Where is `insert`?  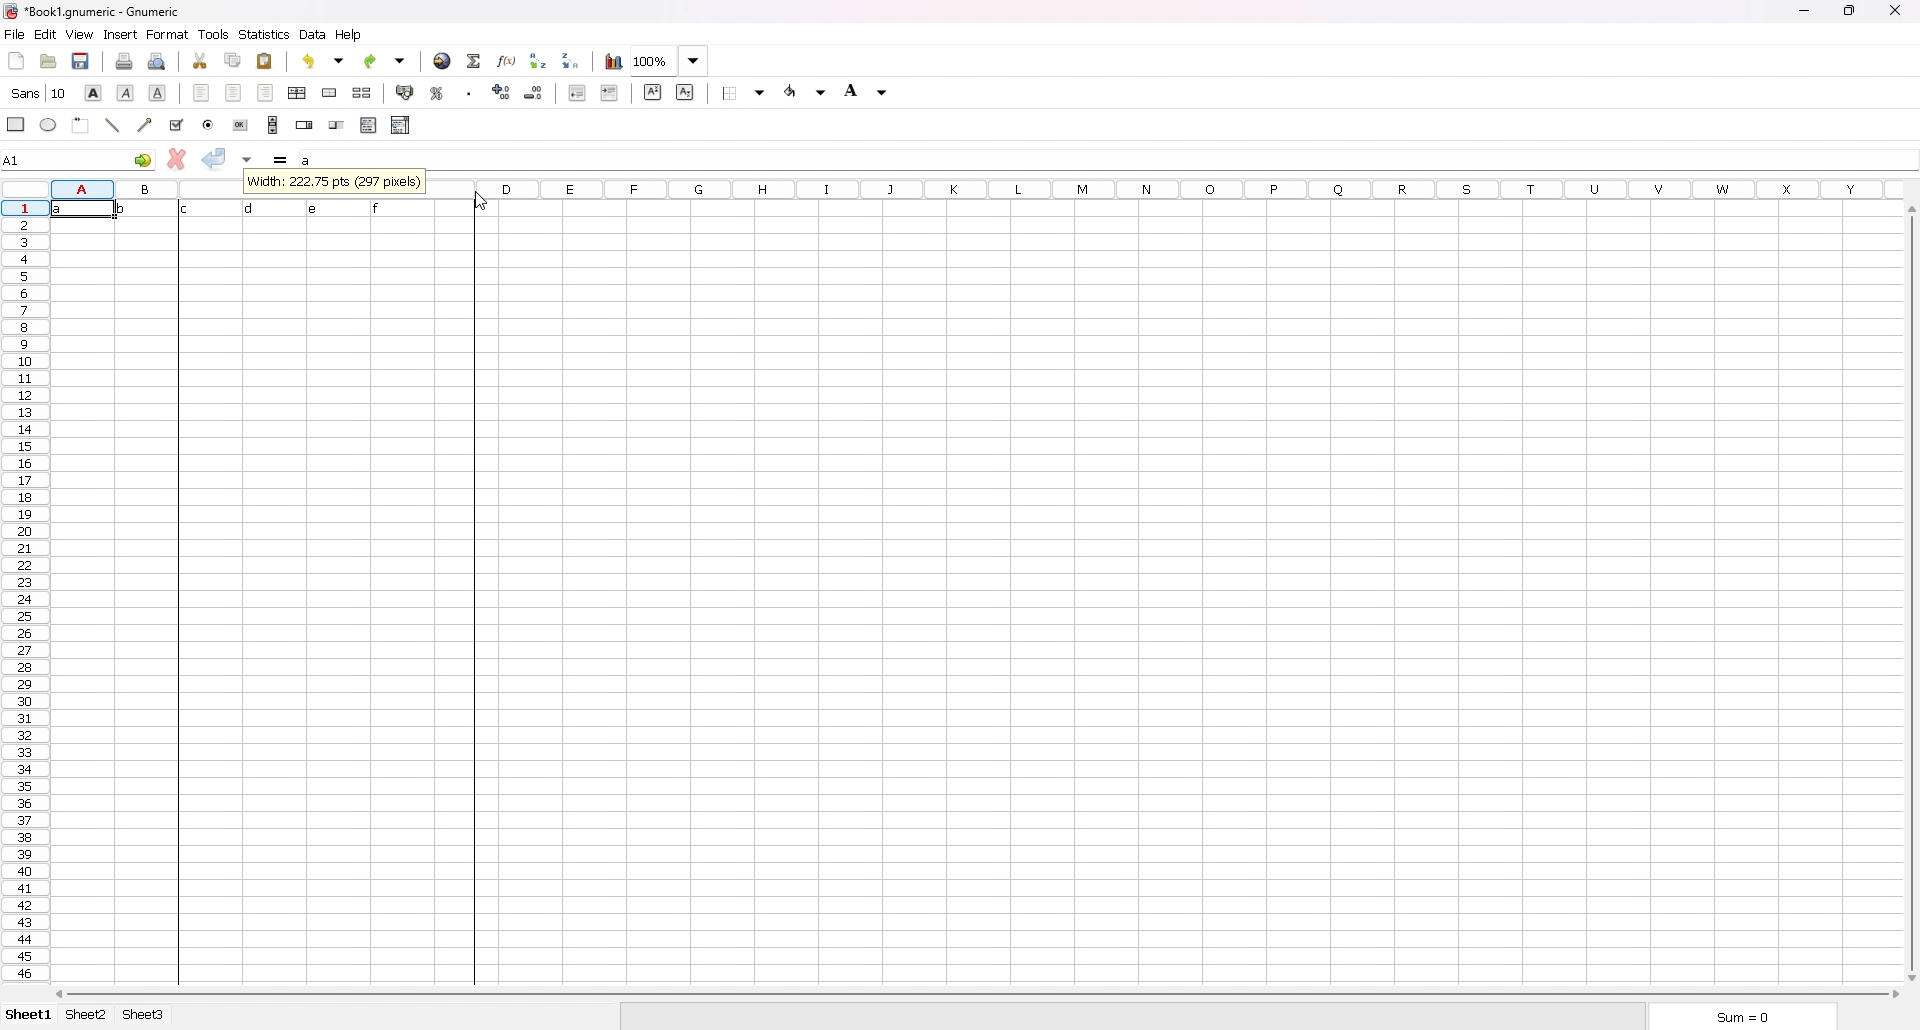 insert is located at coordinates (120, 34).